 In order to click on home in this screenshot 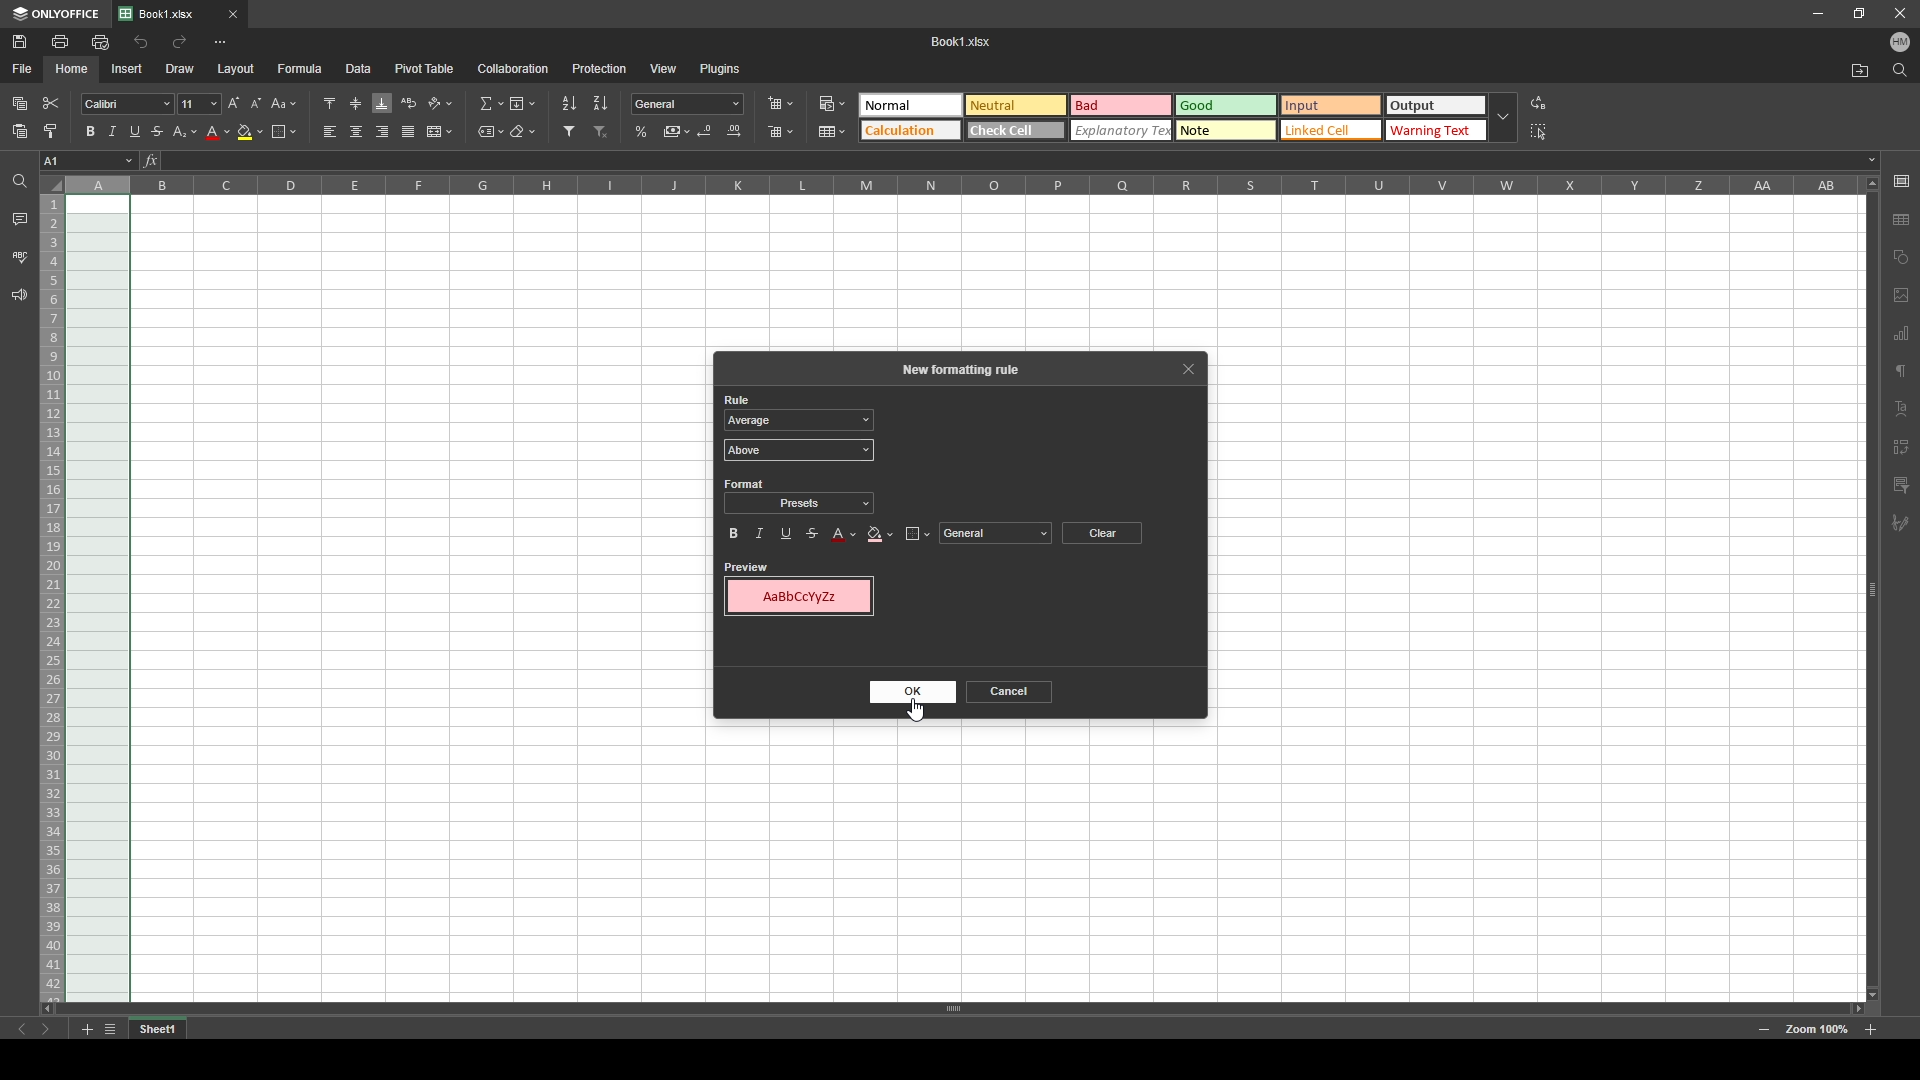, I will do `click(73, 69)`.